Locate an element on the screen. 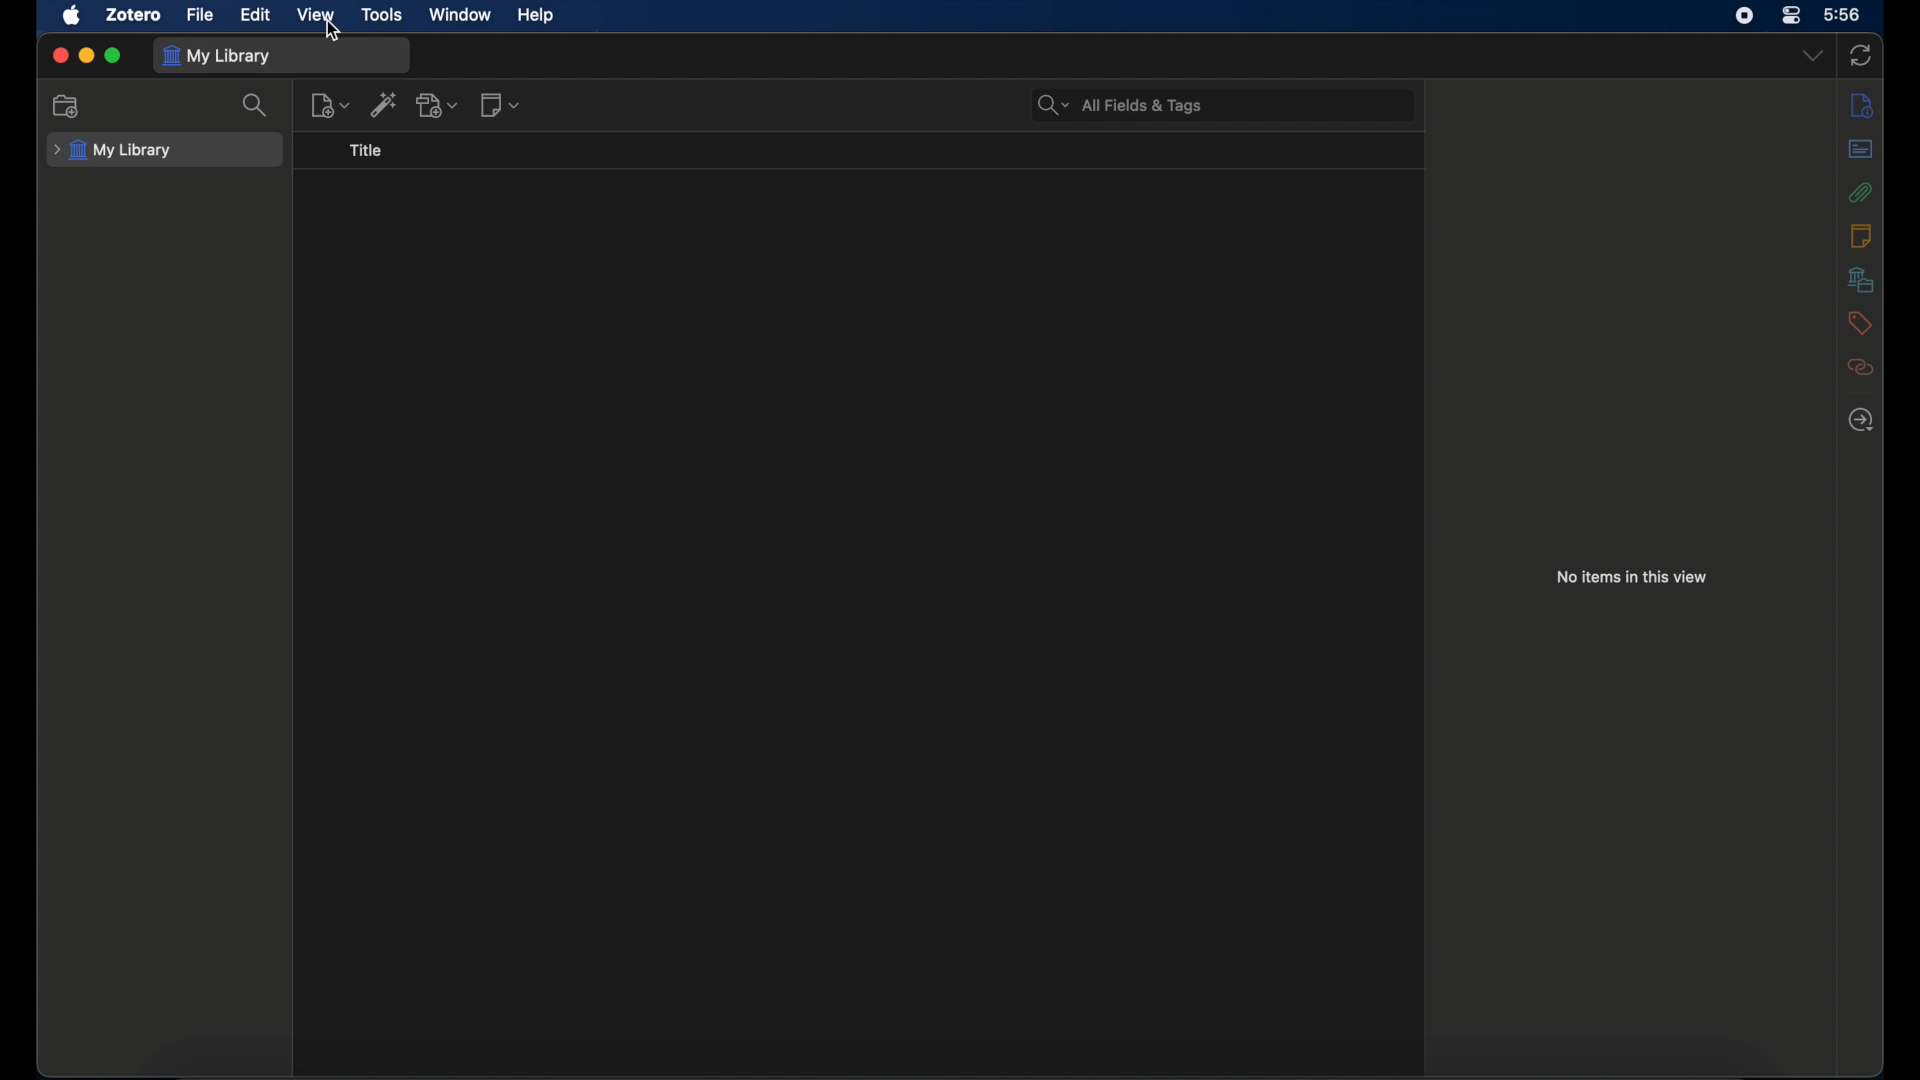 This screenshot has height=1080, width=1920. minimize is located at coordinates (86, 56).